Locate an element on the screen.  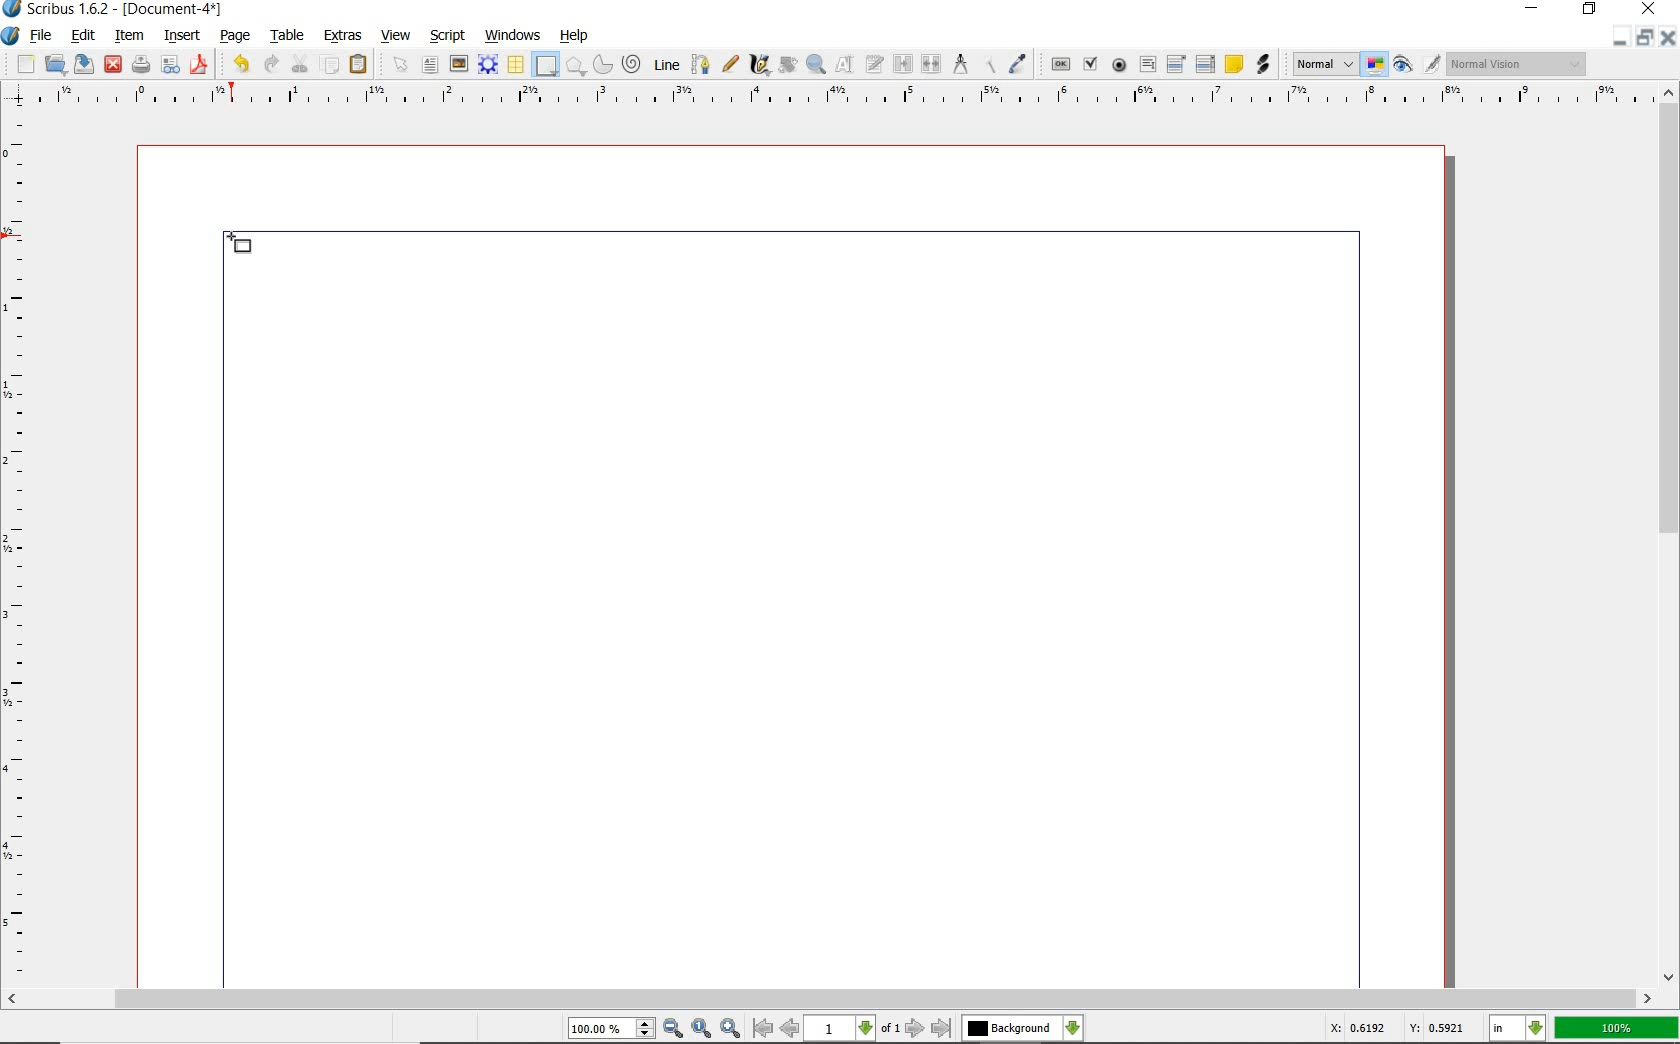
measurements is located at coordinates (960, 65).